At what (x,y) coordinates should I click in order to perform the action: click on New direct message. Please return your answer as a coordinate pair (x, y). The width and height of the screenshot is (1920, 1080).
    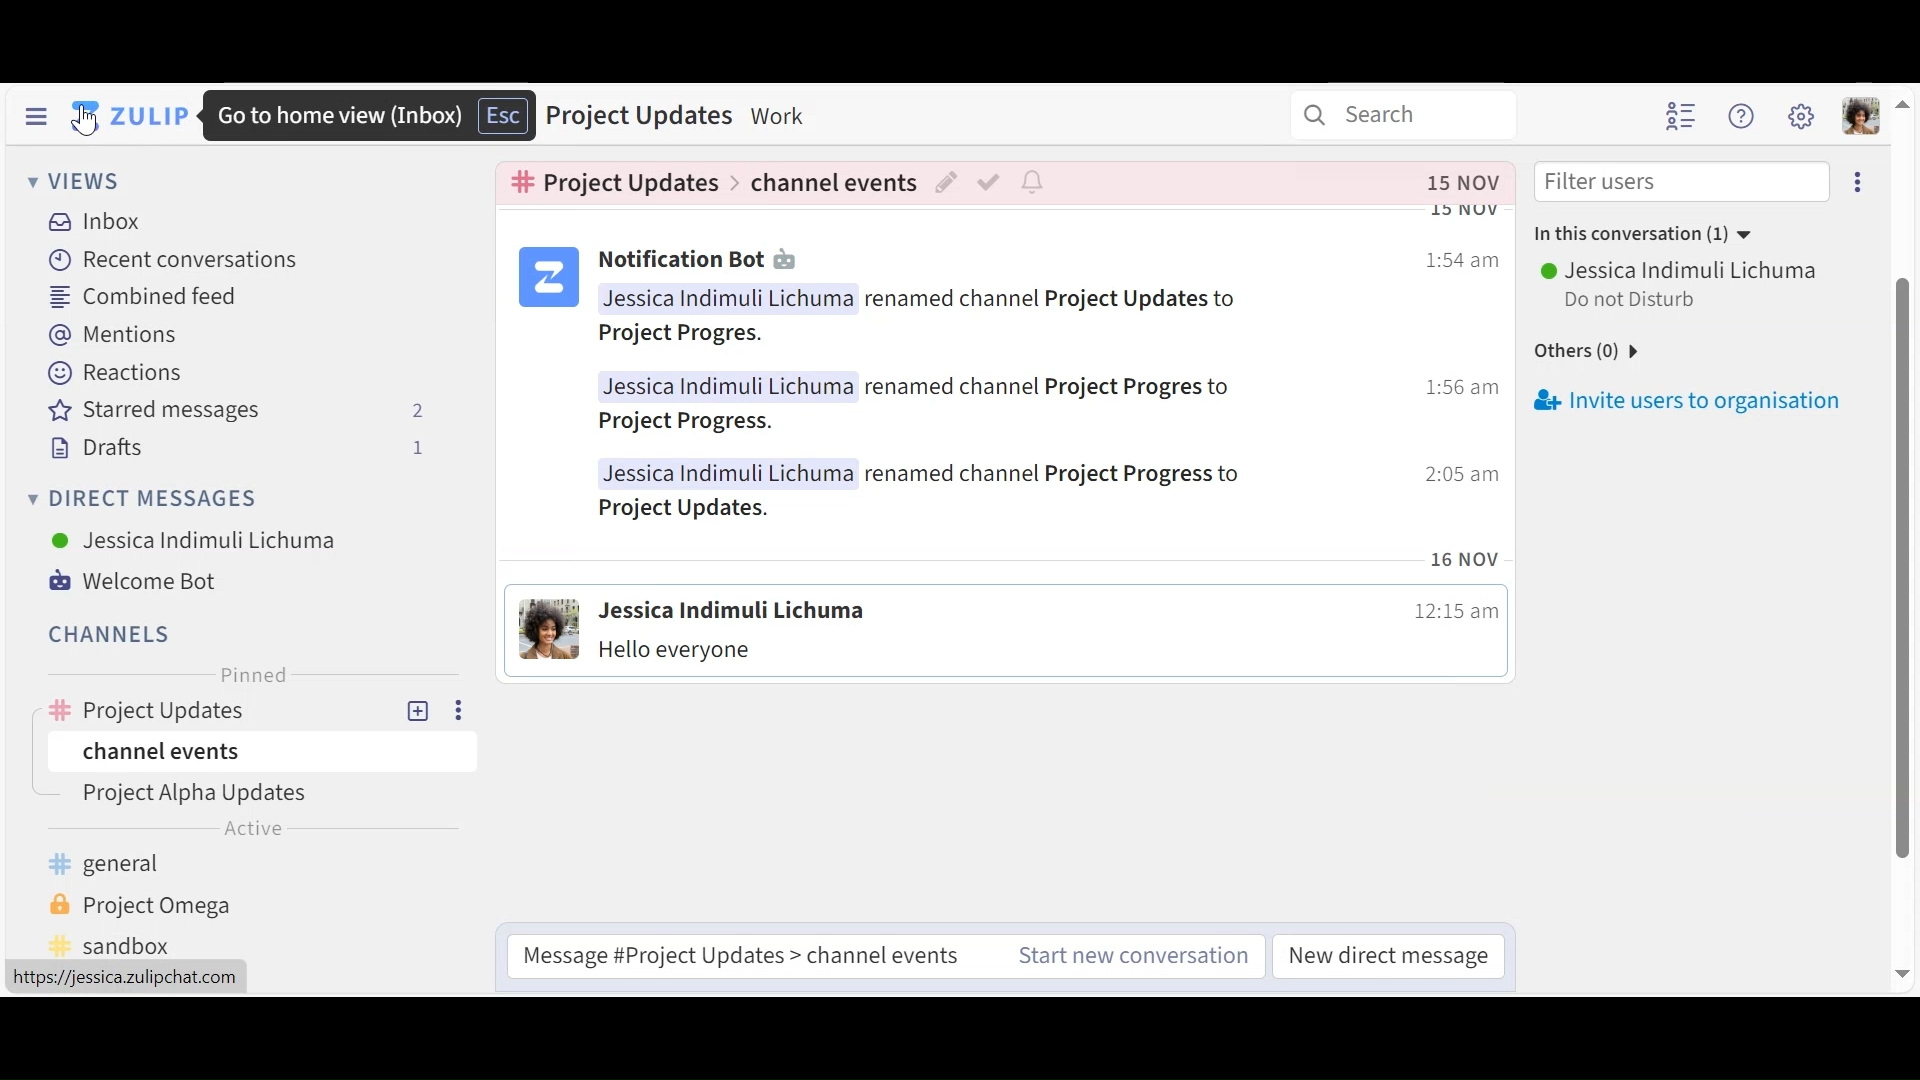
    Looking at the image, I should click on (1387, 958).